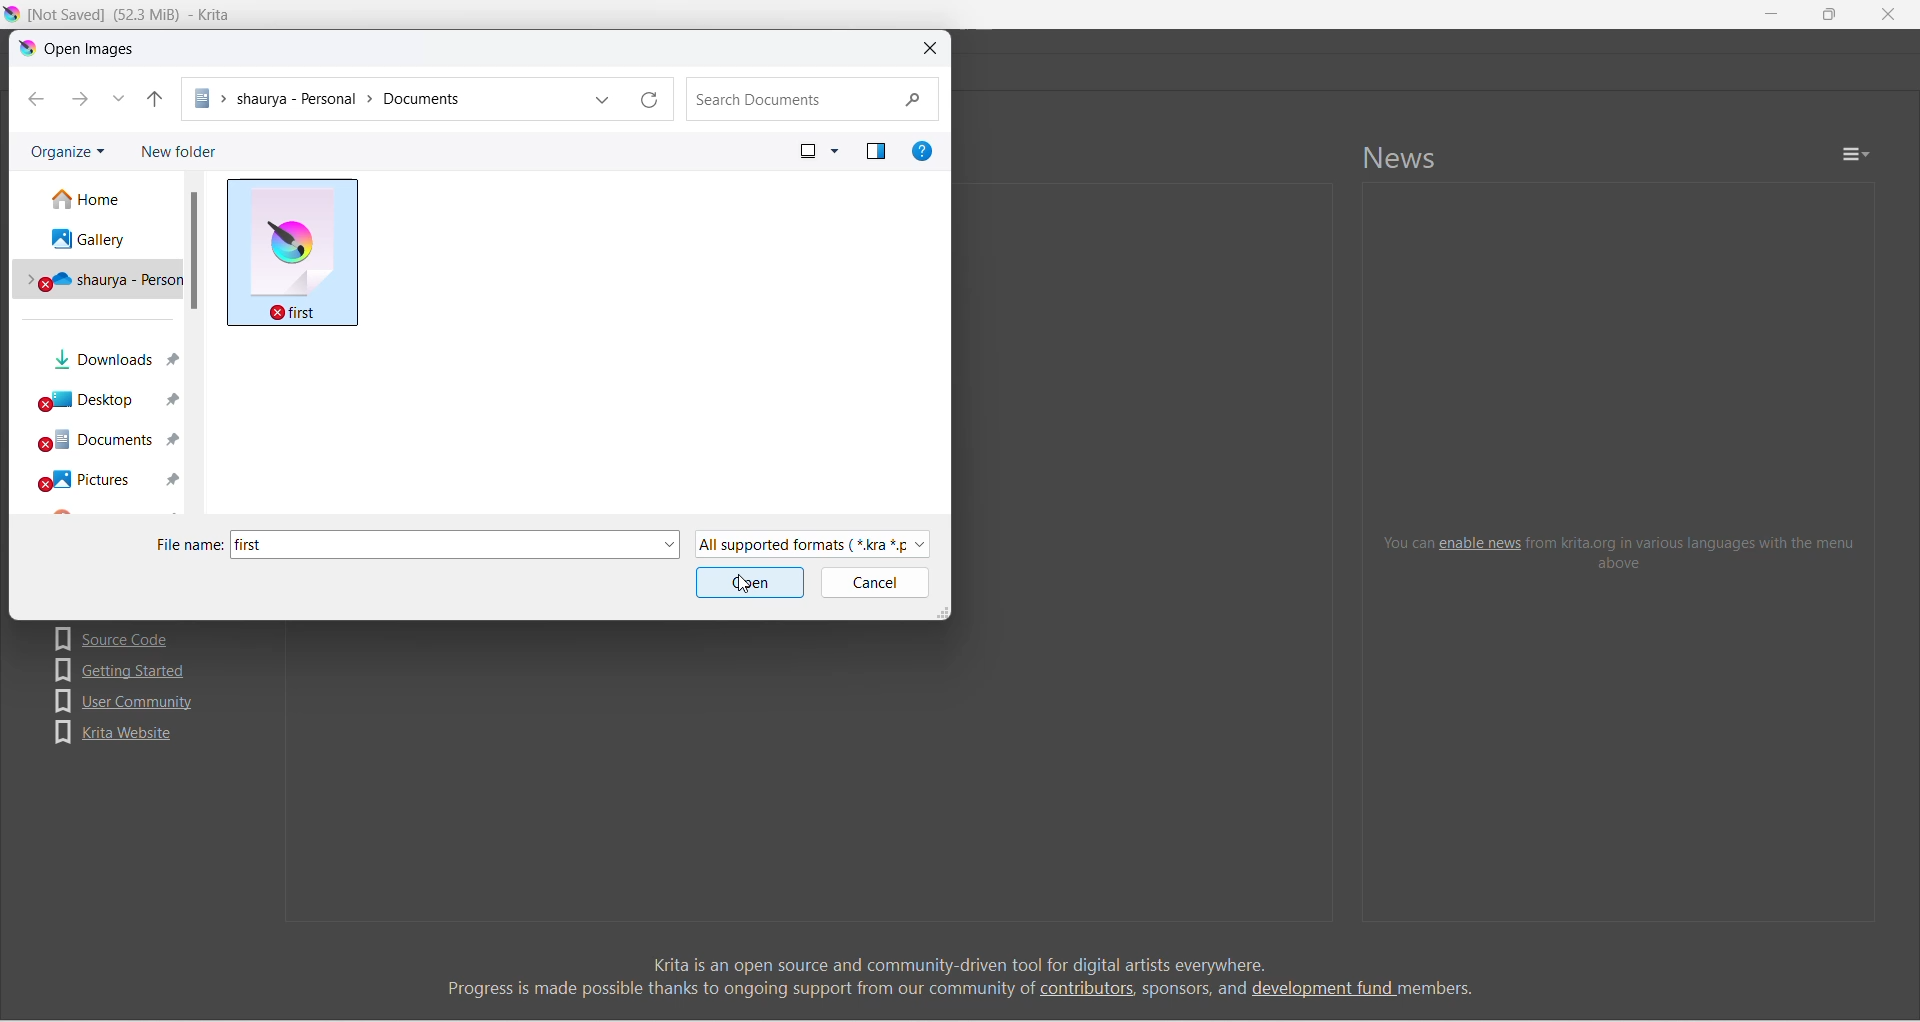 The height and width of the screenshot is (1022, 1920). What do you see at coordinates (178, 150) in the screenshot?
I see `new folder` at bounding box center [178, 150].